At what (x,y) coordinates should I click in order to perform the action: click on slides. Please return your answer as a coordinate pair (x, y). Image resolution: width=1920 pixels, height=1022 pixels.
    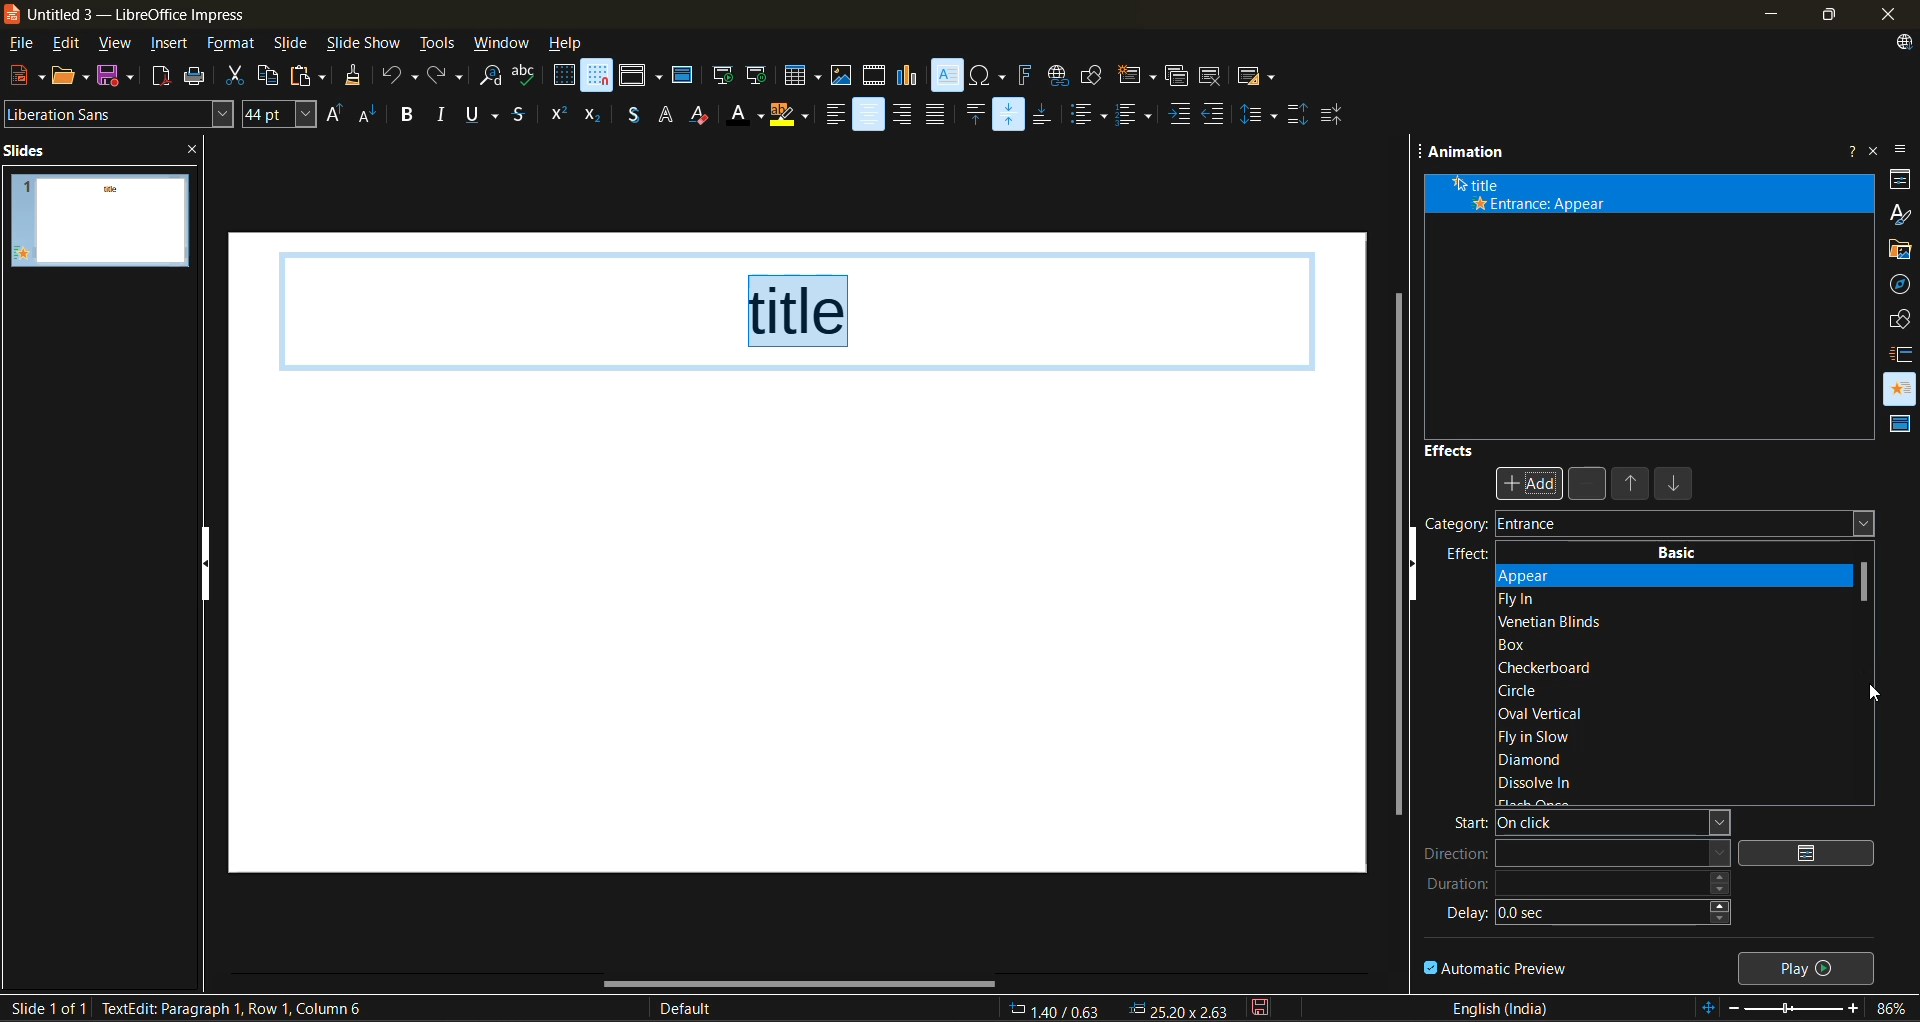
    Looking at the image, I should click on (32, 149).